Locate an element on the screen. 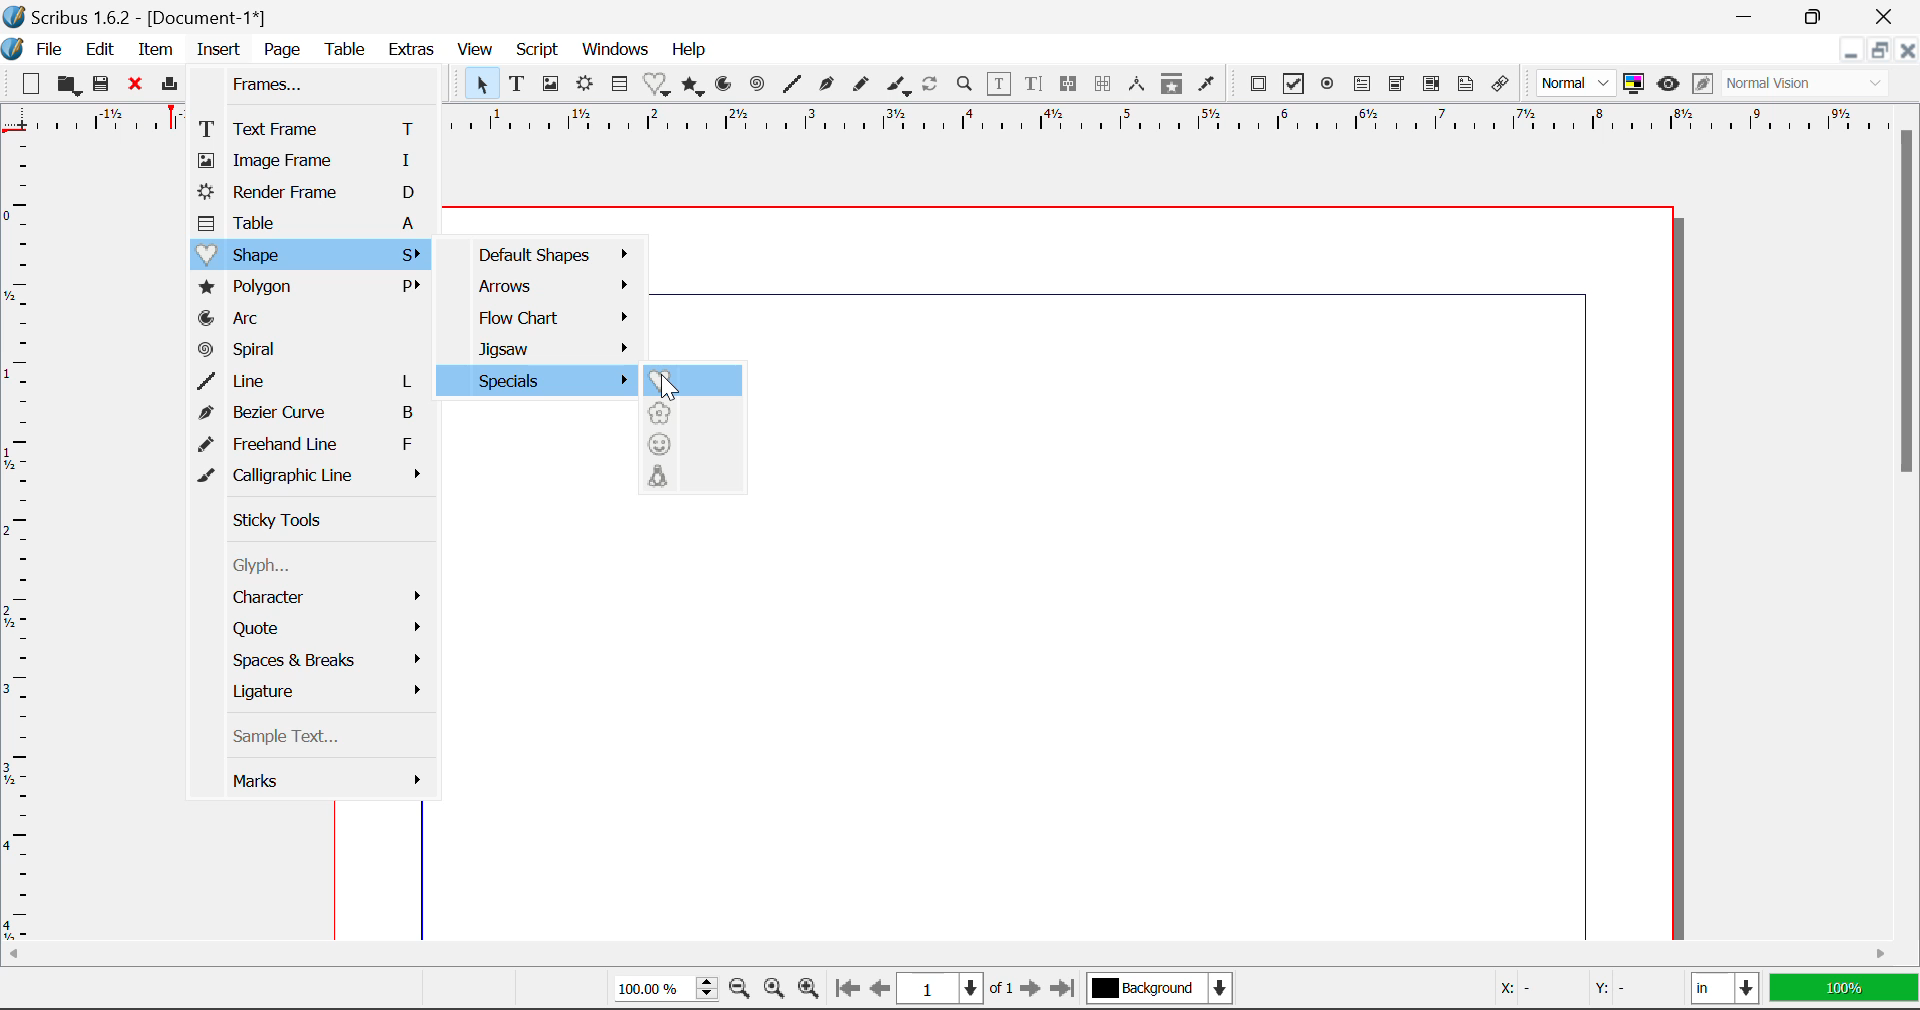  Link Text Frames is located at coordinates (1072, 83).